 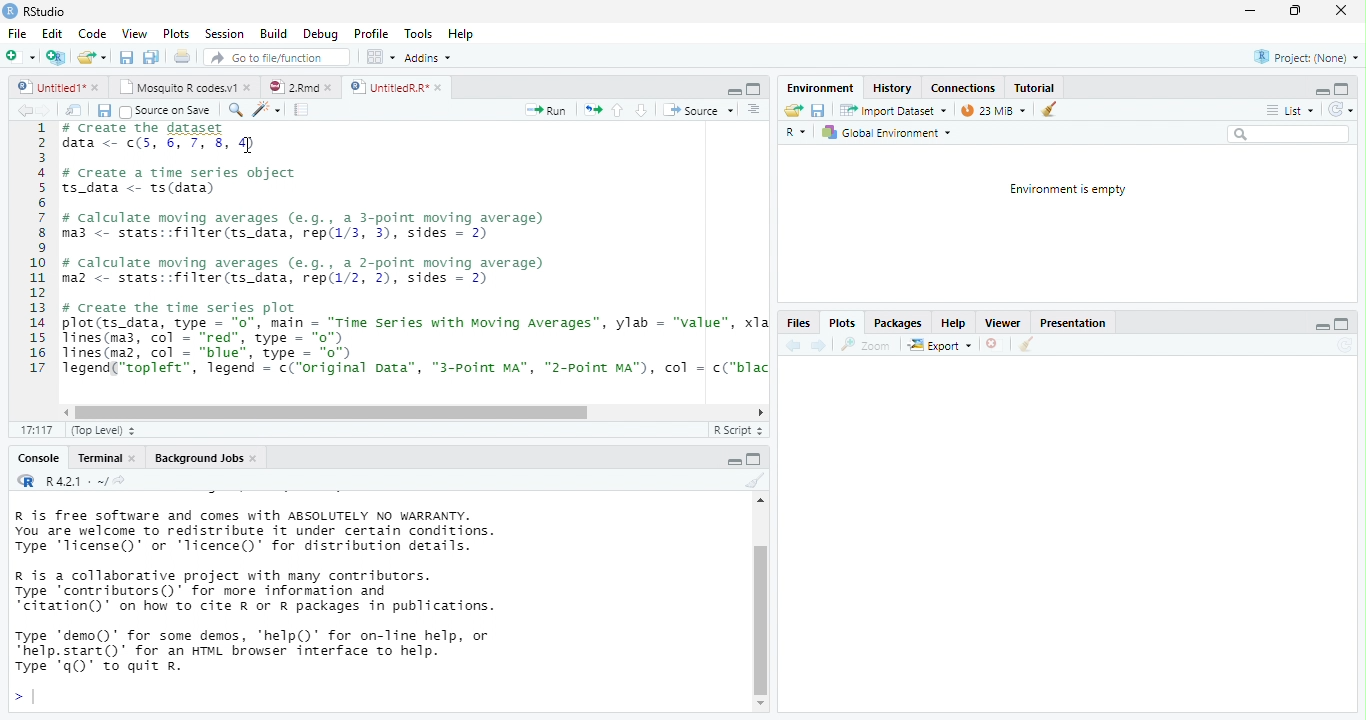 What do you see at coordinates (256, 459) in the screenshot?
I see `close` at bounding box center [256, 459].